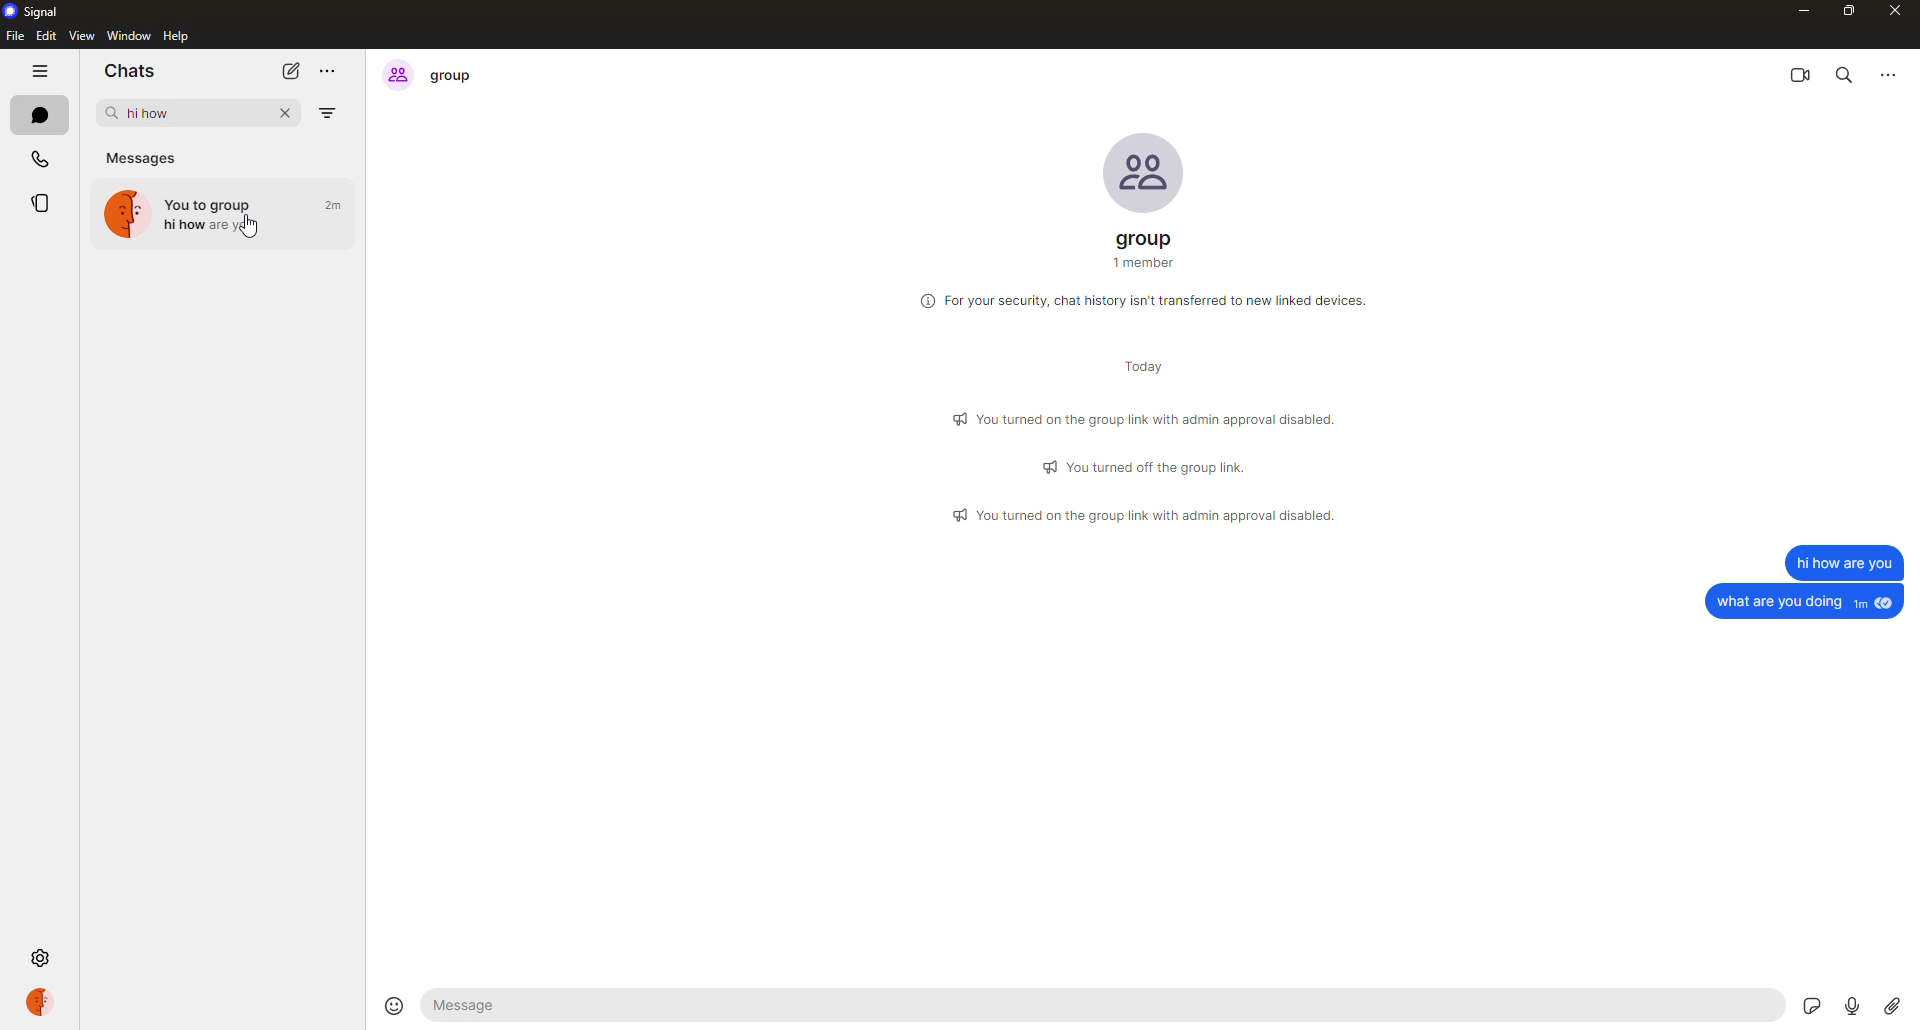 This screenshot has height=1030, width=1920. Describe the element at coordinates (144, 111) in the screenshot. I see `hi how` at that location.